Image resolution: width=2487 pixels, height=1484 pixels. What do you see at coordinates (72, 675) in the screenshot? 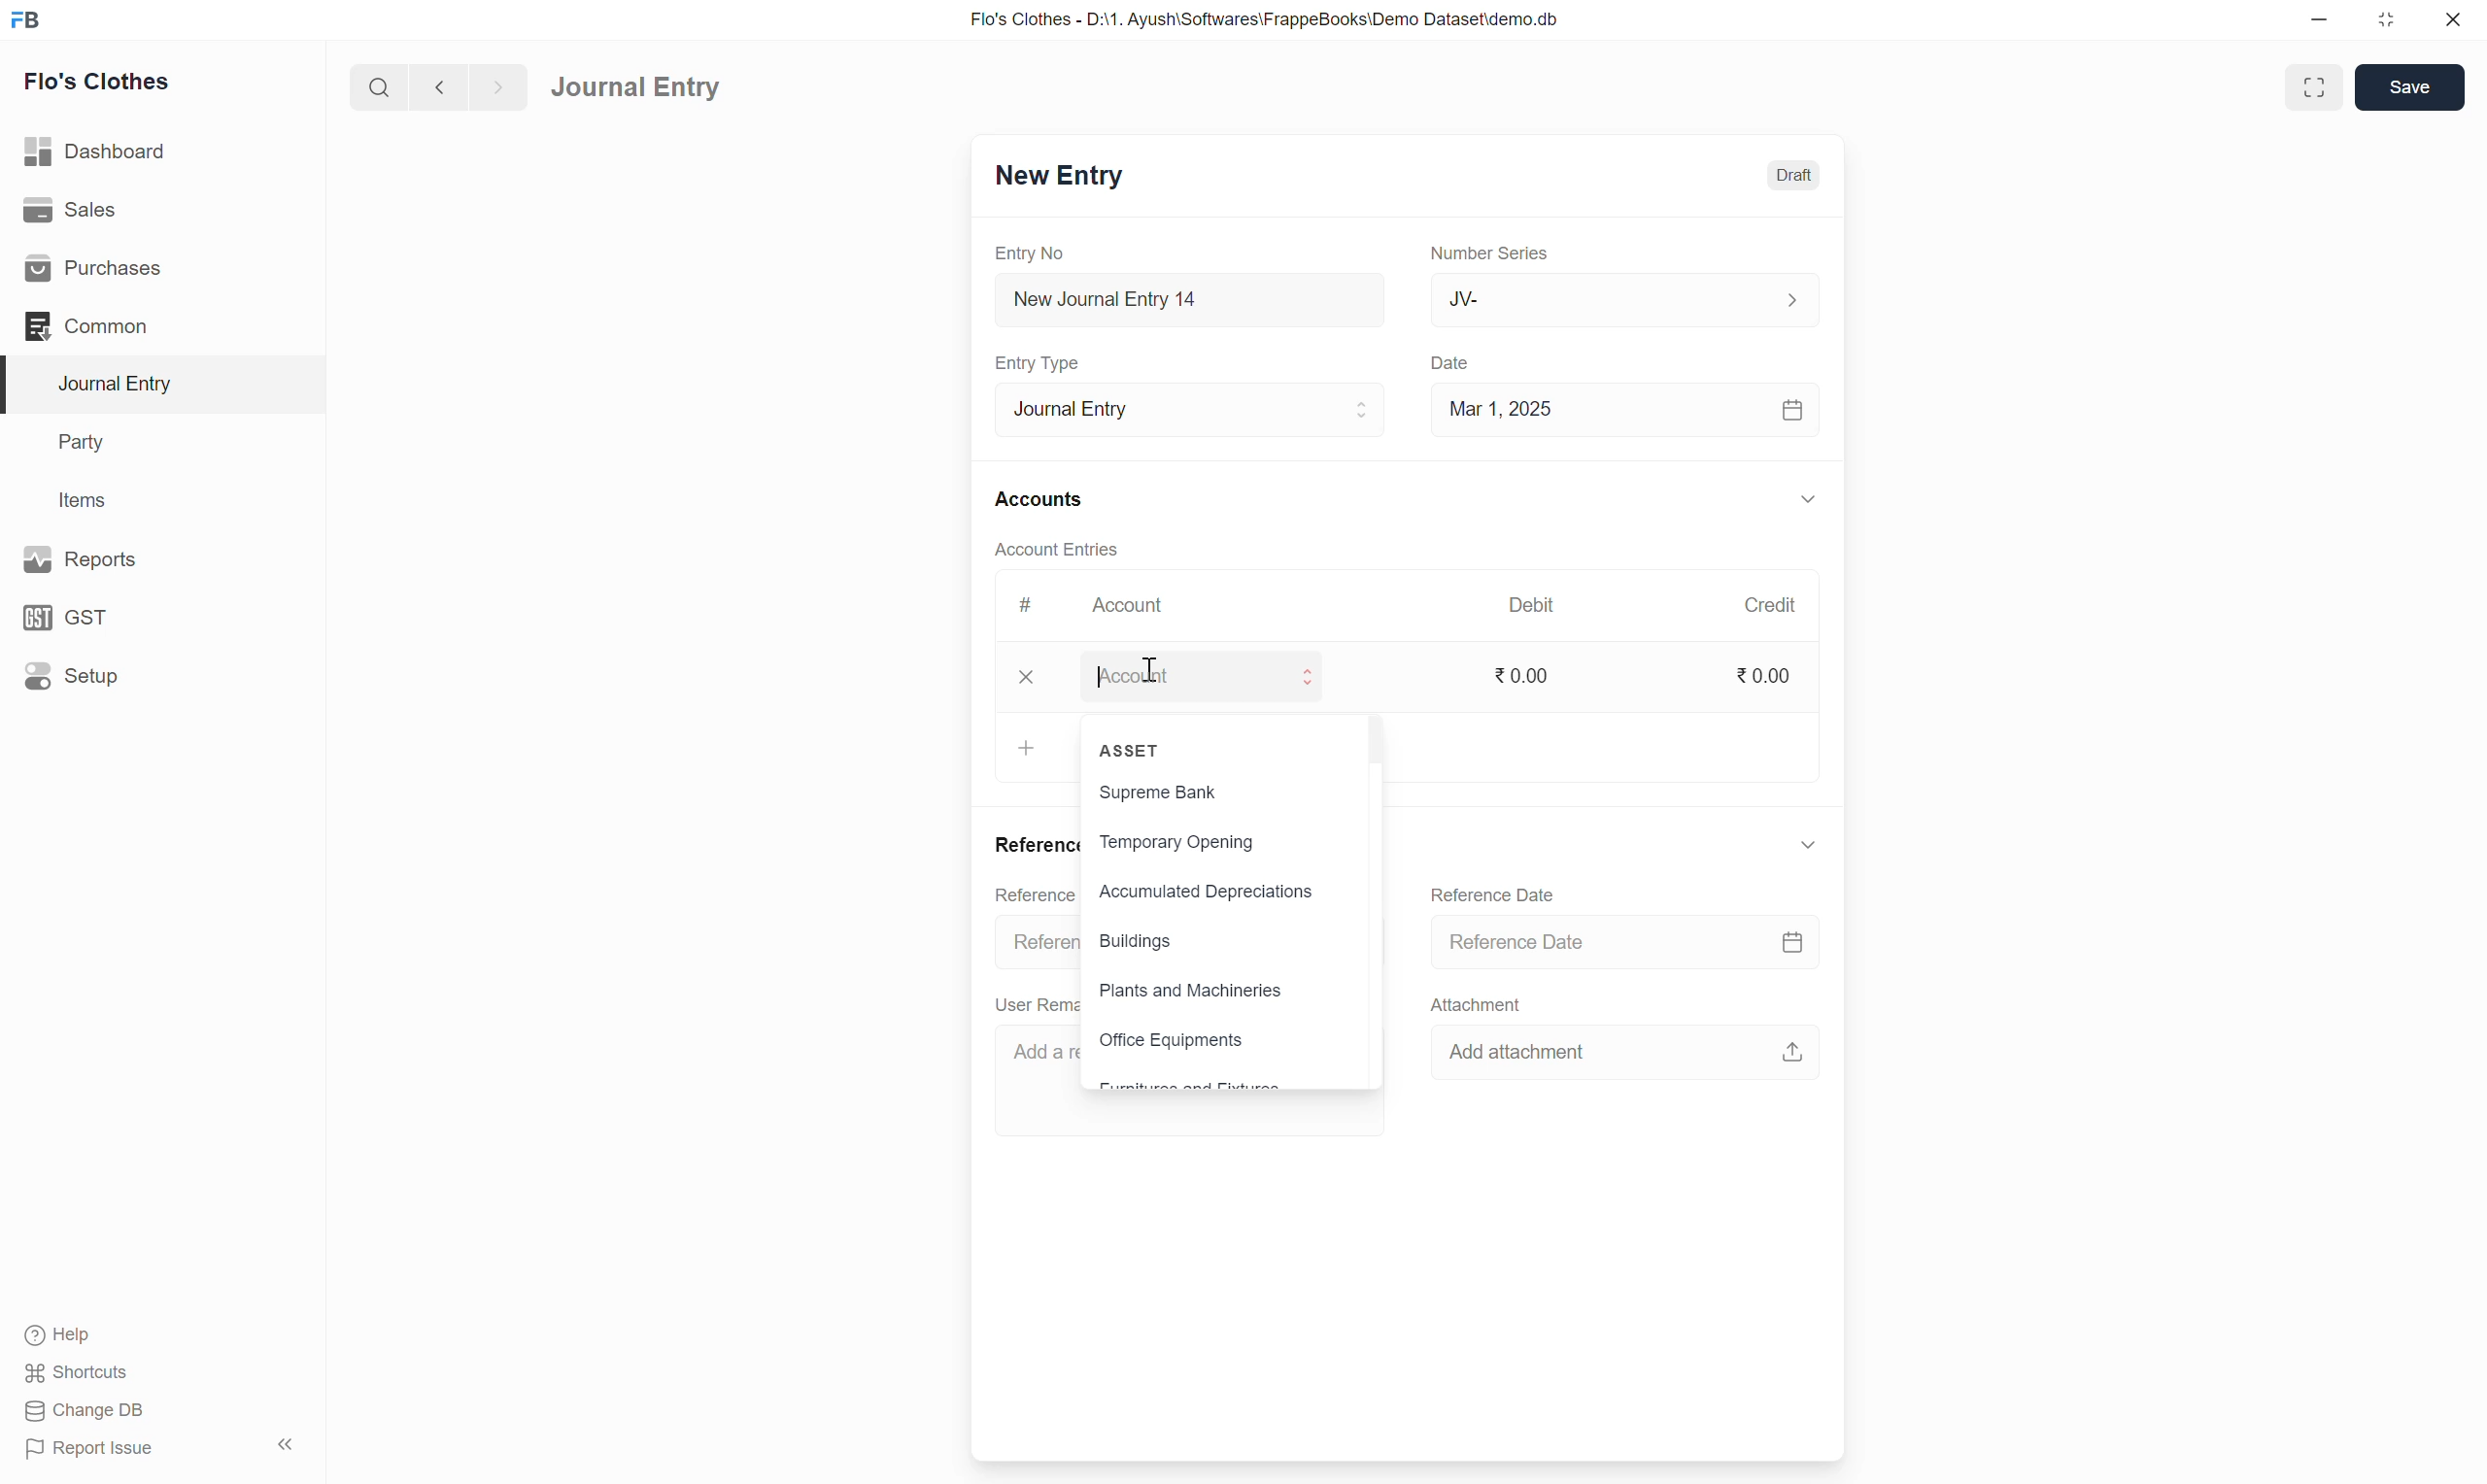
I see `Setup` at bounding box center [72, 675].